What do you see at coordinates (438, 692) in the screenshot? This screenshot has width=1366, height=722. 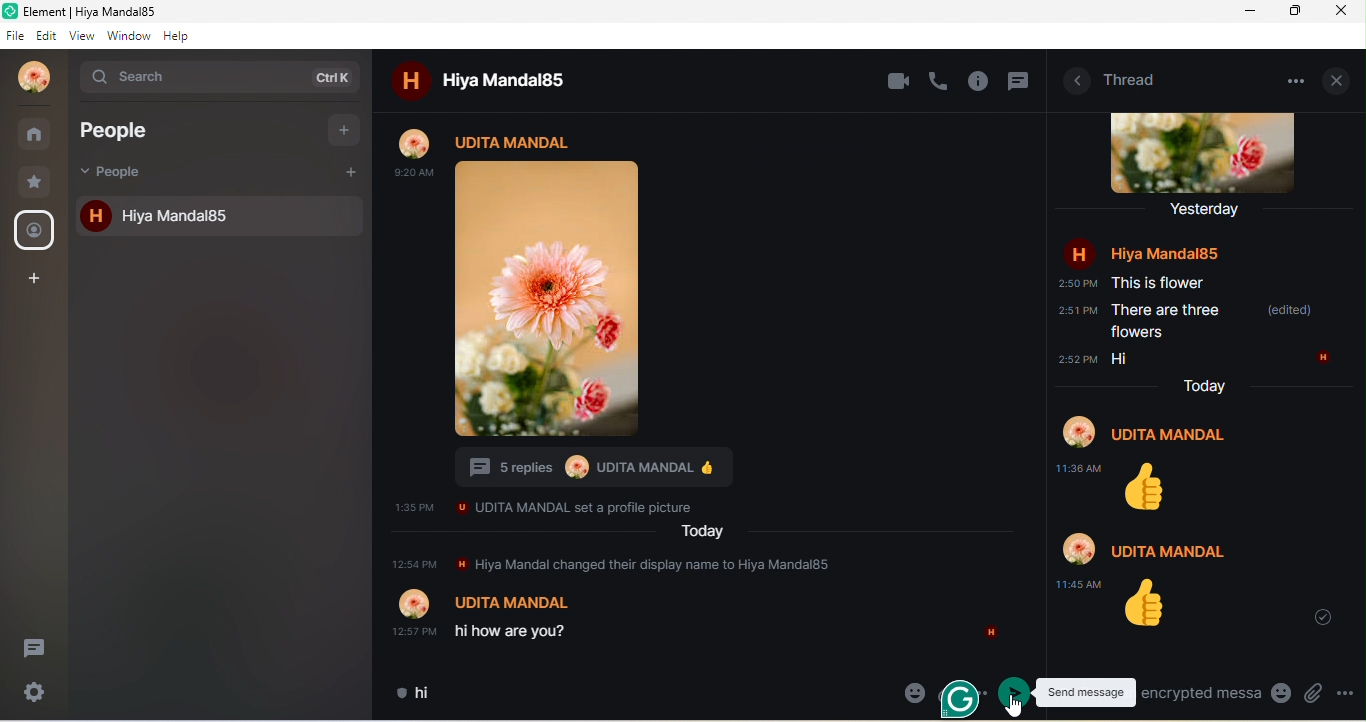 I see `hi` at bounding box center [438, 692].